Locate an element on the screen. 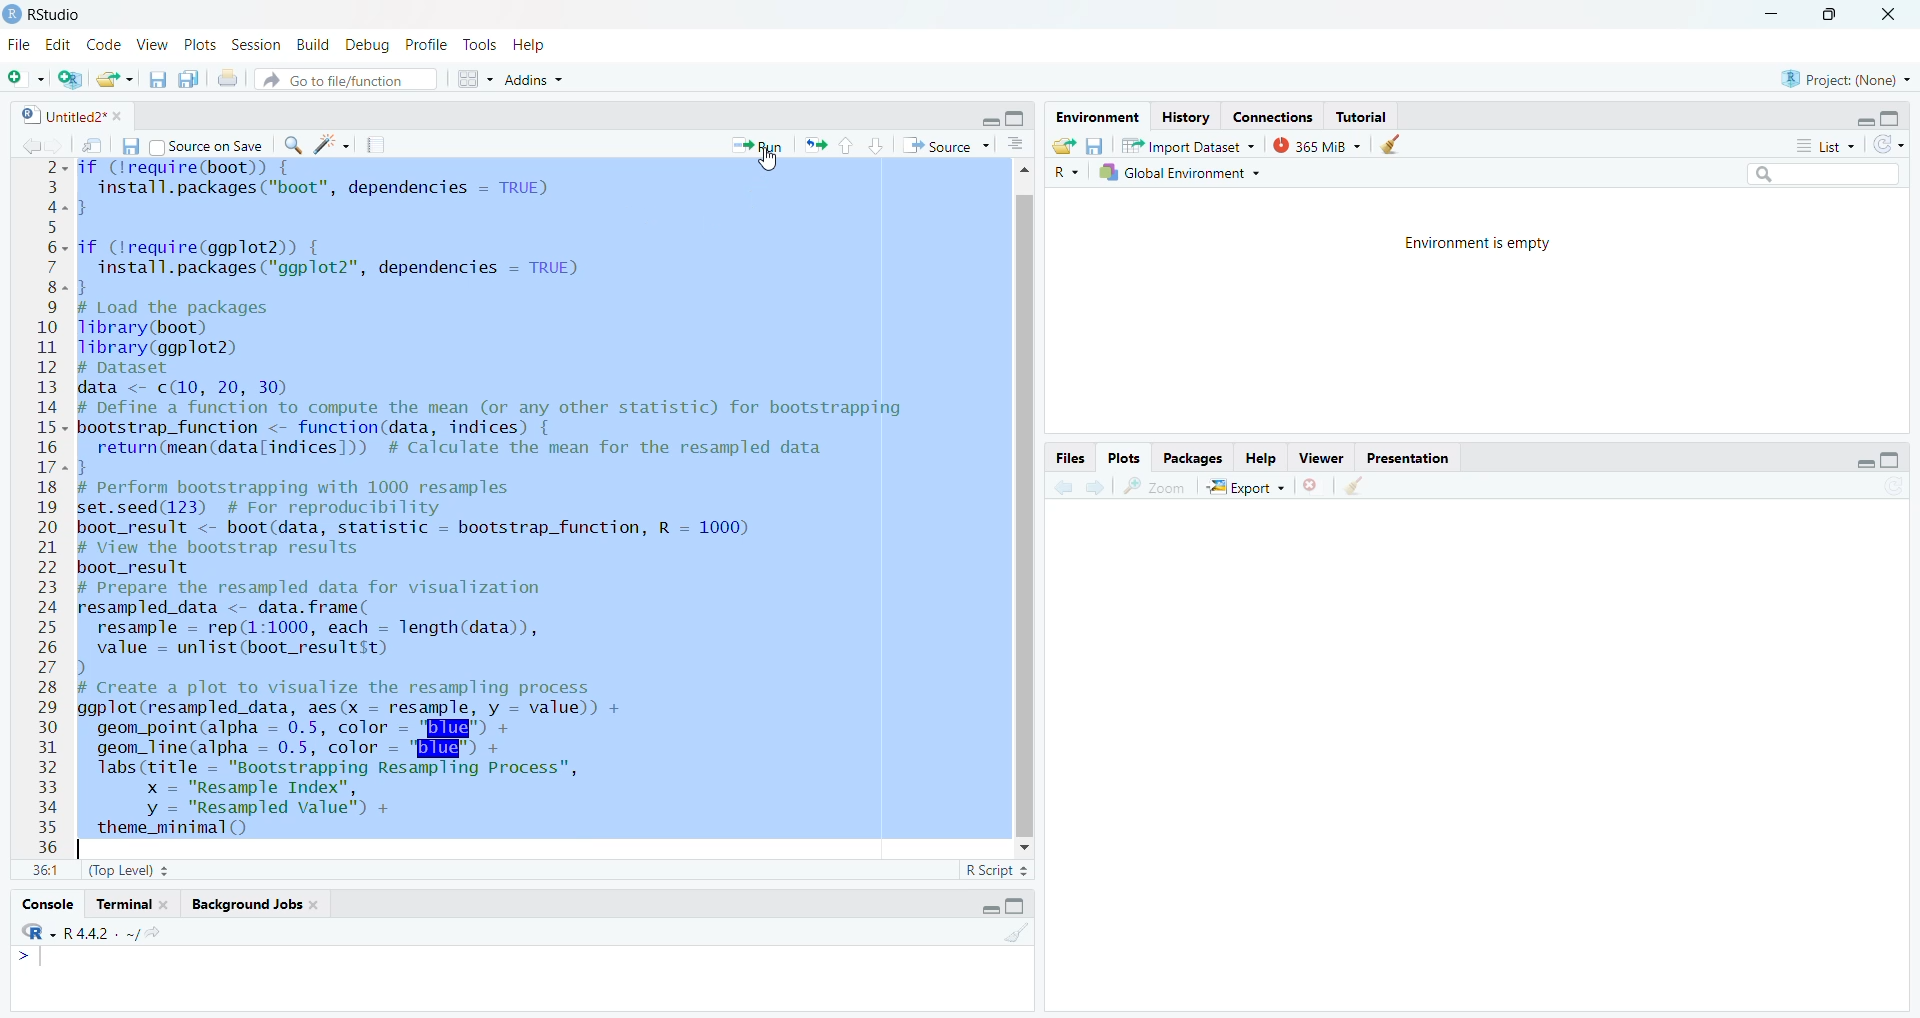 This screenshot has width=1920, height=1018. (Top Level)  is located at coordinates (129, 871).